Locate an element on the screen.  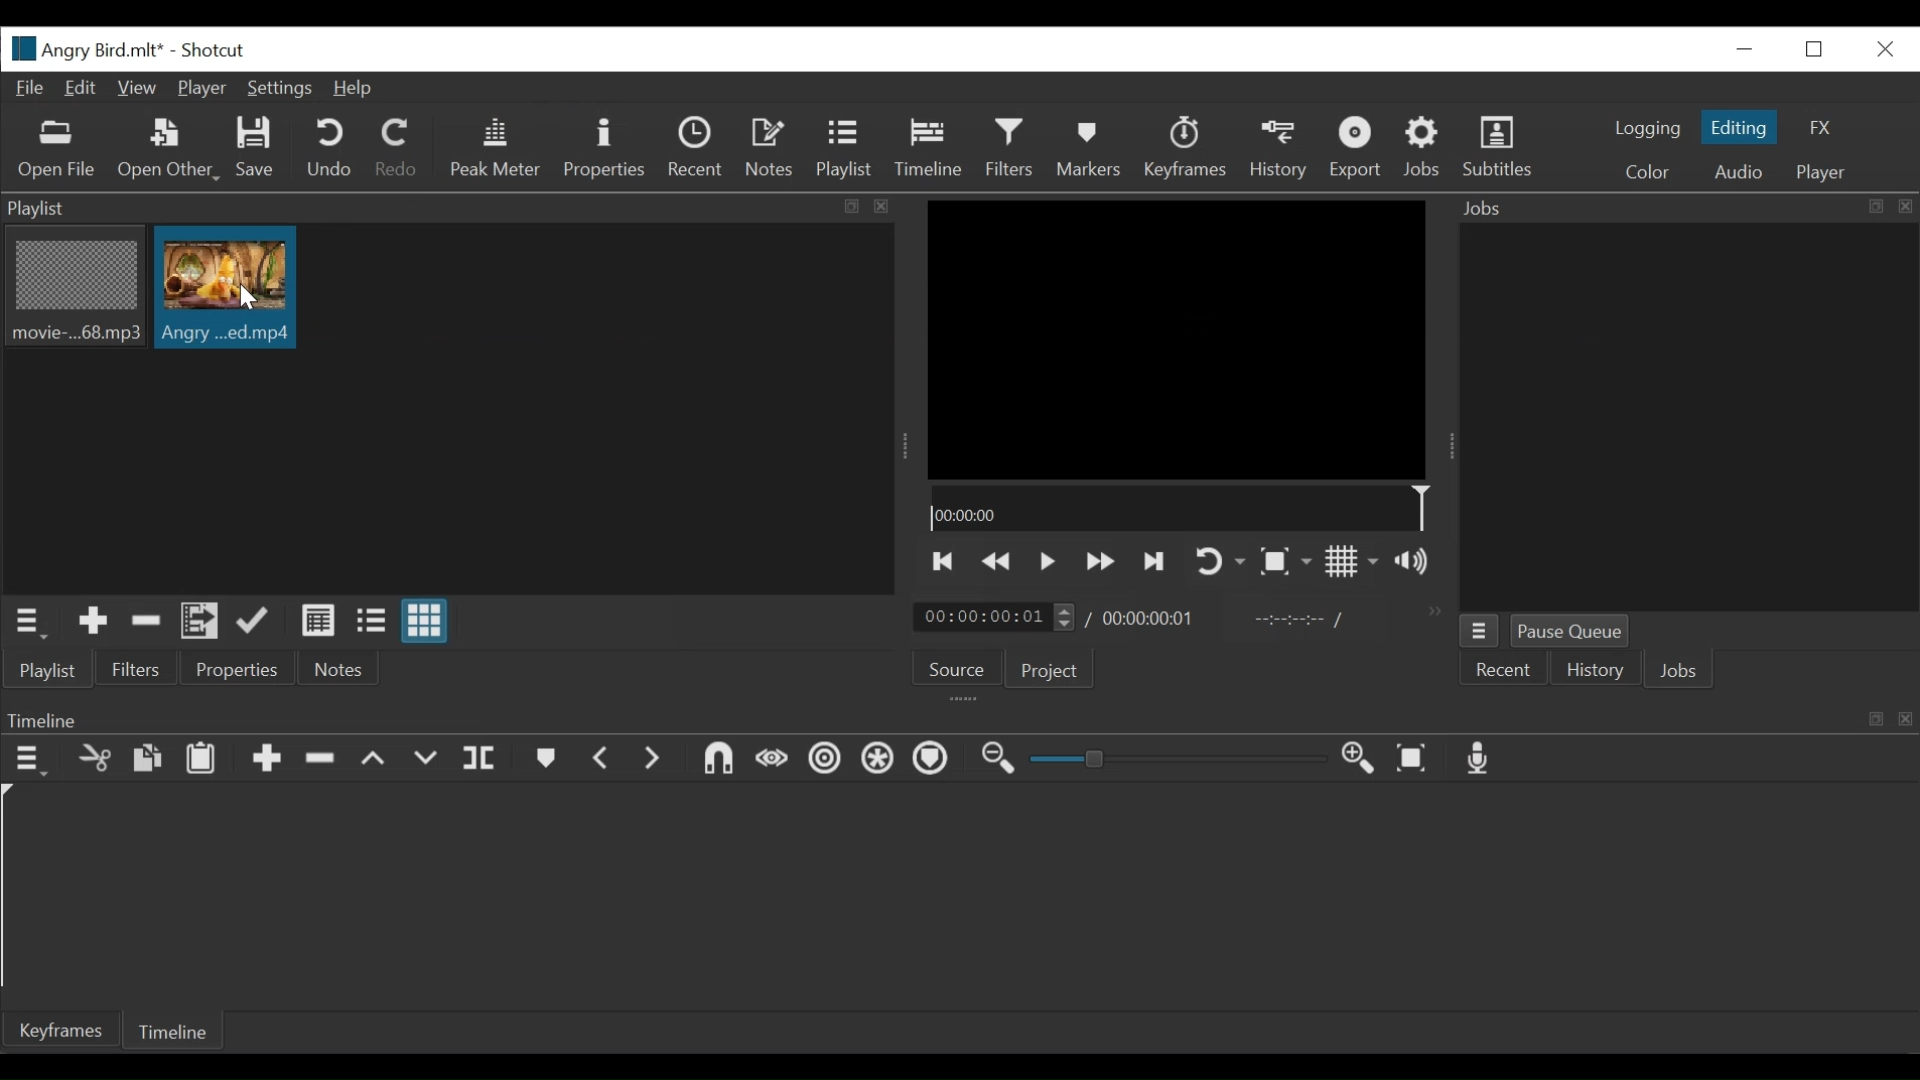
Jobs Menu is located at coordinates (1478, 631).